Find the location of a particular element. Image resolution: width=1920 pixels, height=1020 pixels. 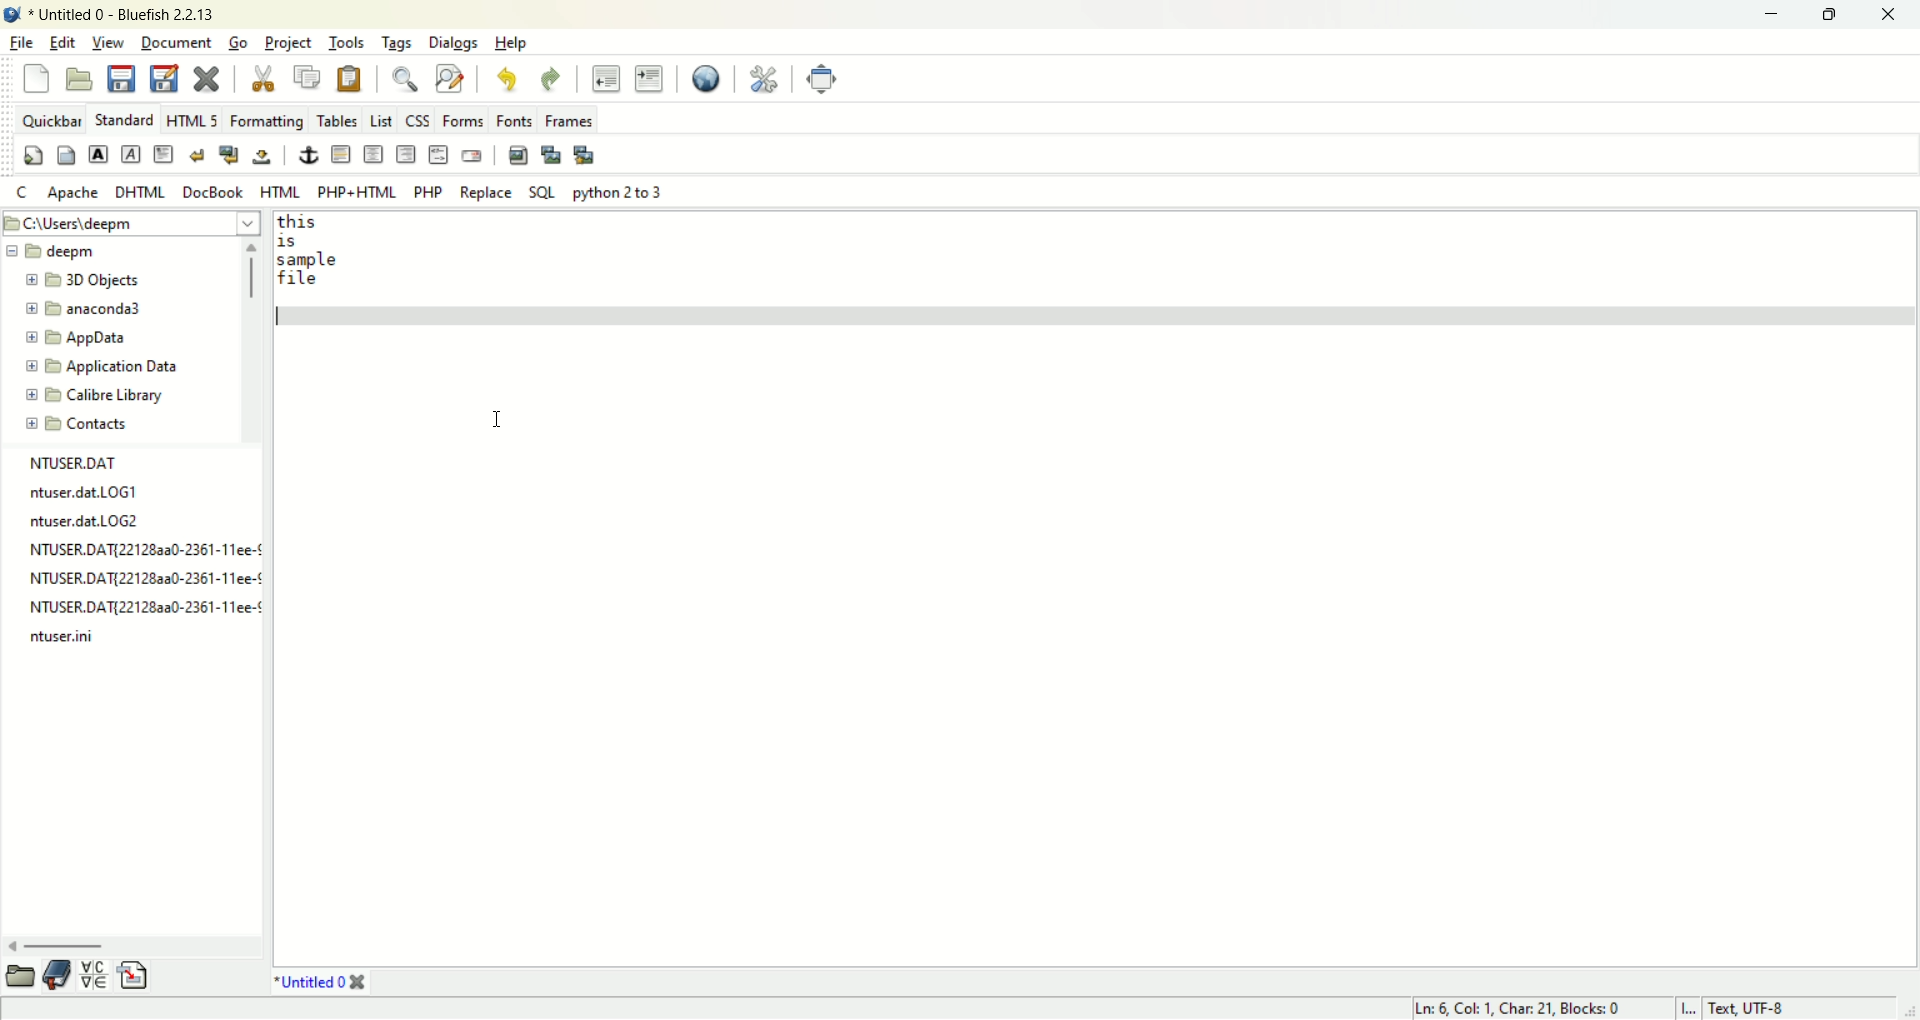

bookmark is located at coordinates (59, 974).